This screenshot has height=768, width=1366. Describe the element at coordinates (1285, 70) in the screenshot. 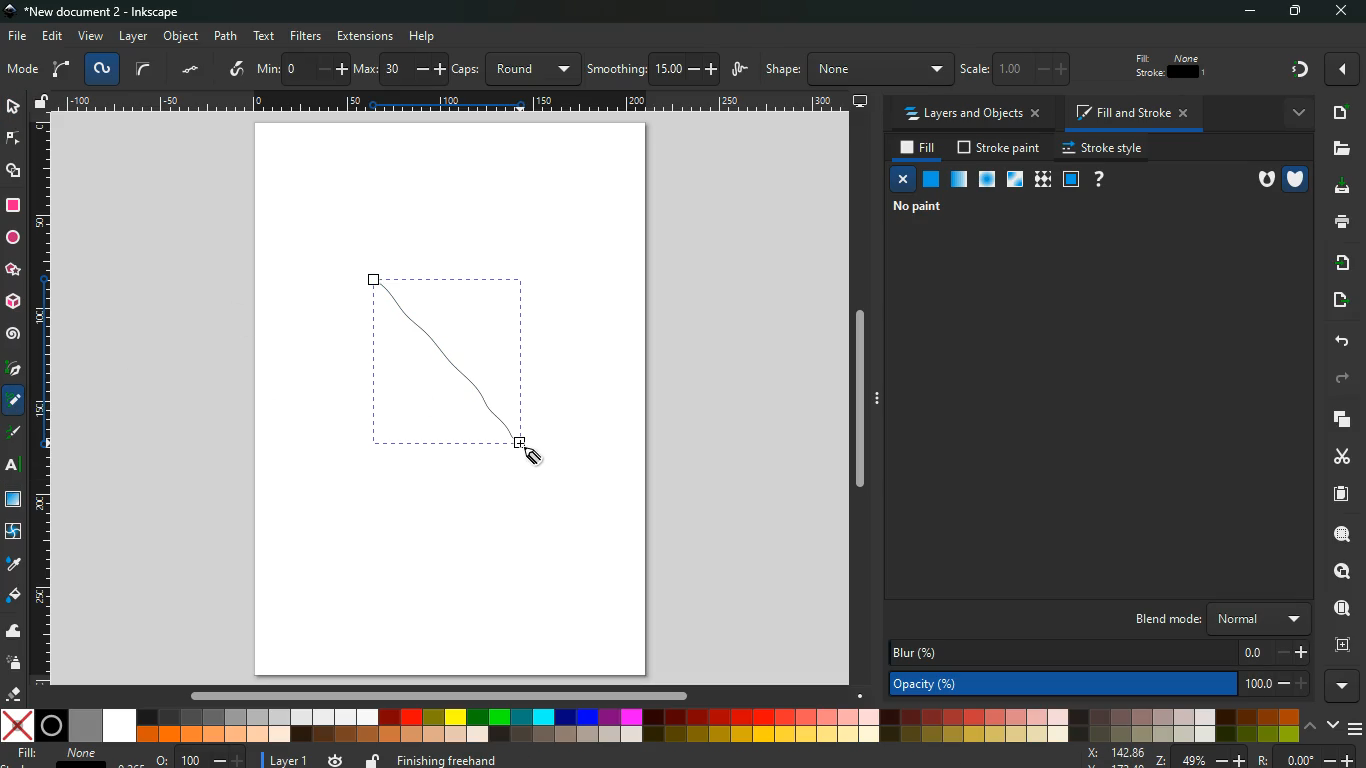

I see `` at that location.